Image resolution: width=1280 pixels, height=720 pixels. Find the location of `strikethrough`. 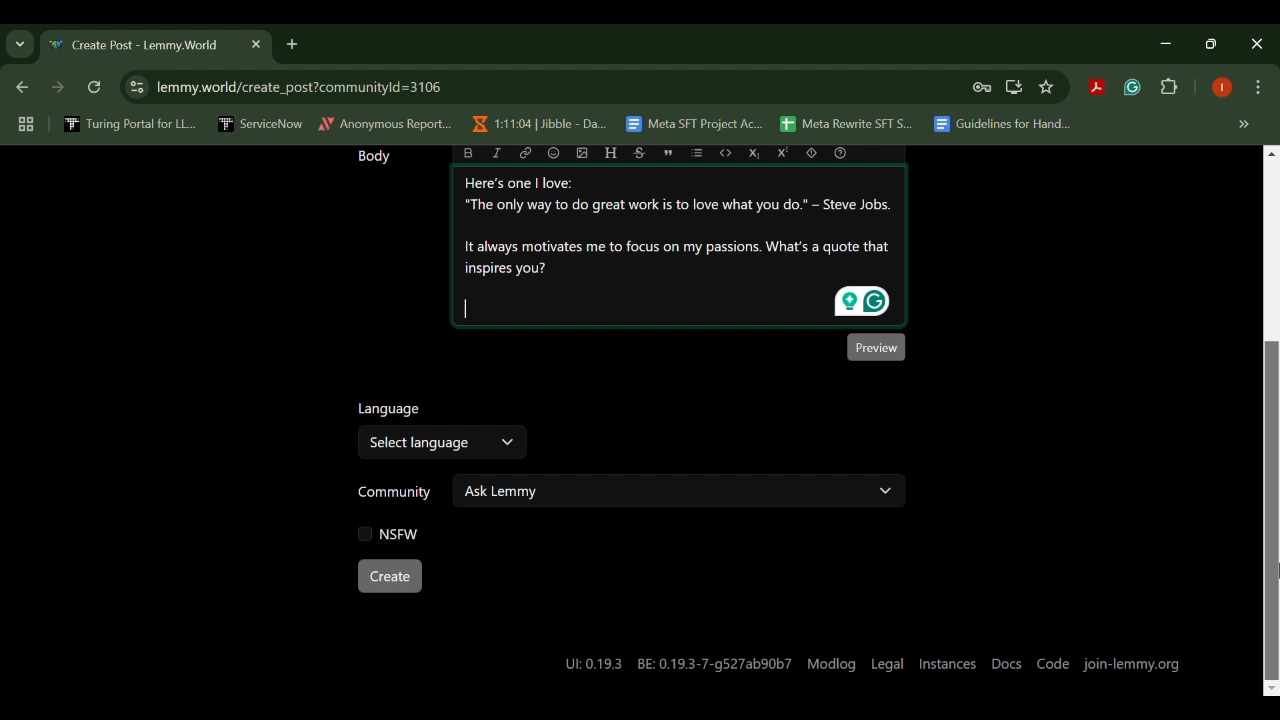

strikethrough is located at coordinates (641, 152).